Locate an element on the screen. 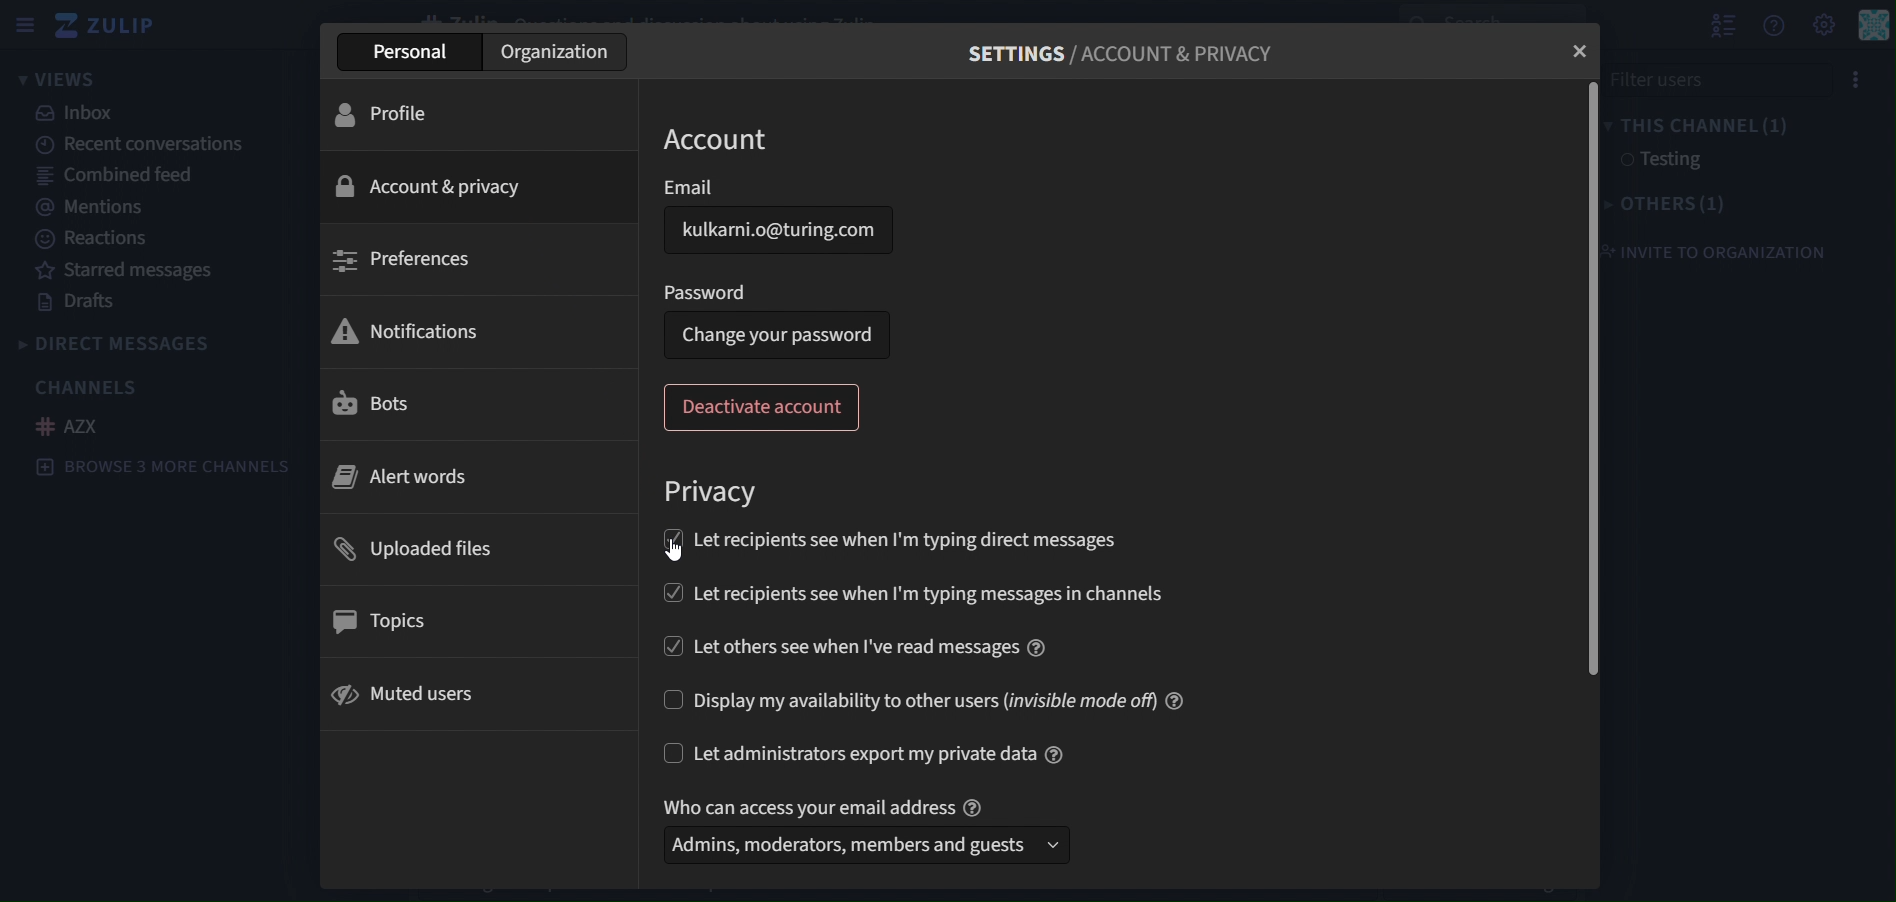 The width and height of the screenshot is (1896, 902). invite to organization is located at coordinates (1724, 253).